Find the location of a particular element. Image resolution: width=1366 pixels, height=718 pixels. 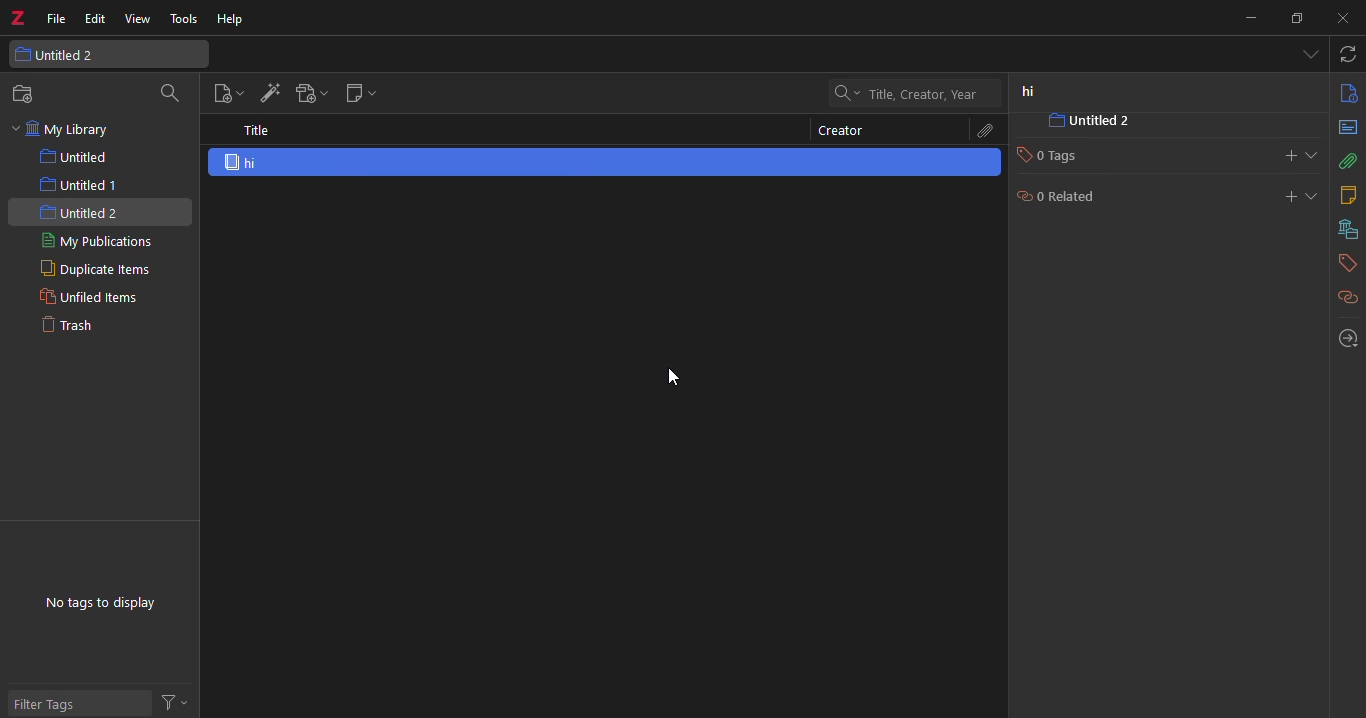

sync is located at coordinates (1350, 53).